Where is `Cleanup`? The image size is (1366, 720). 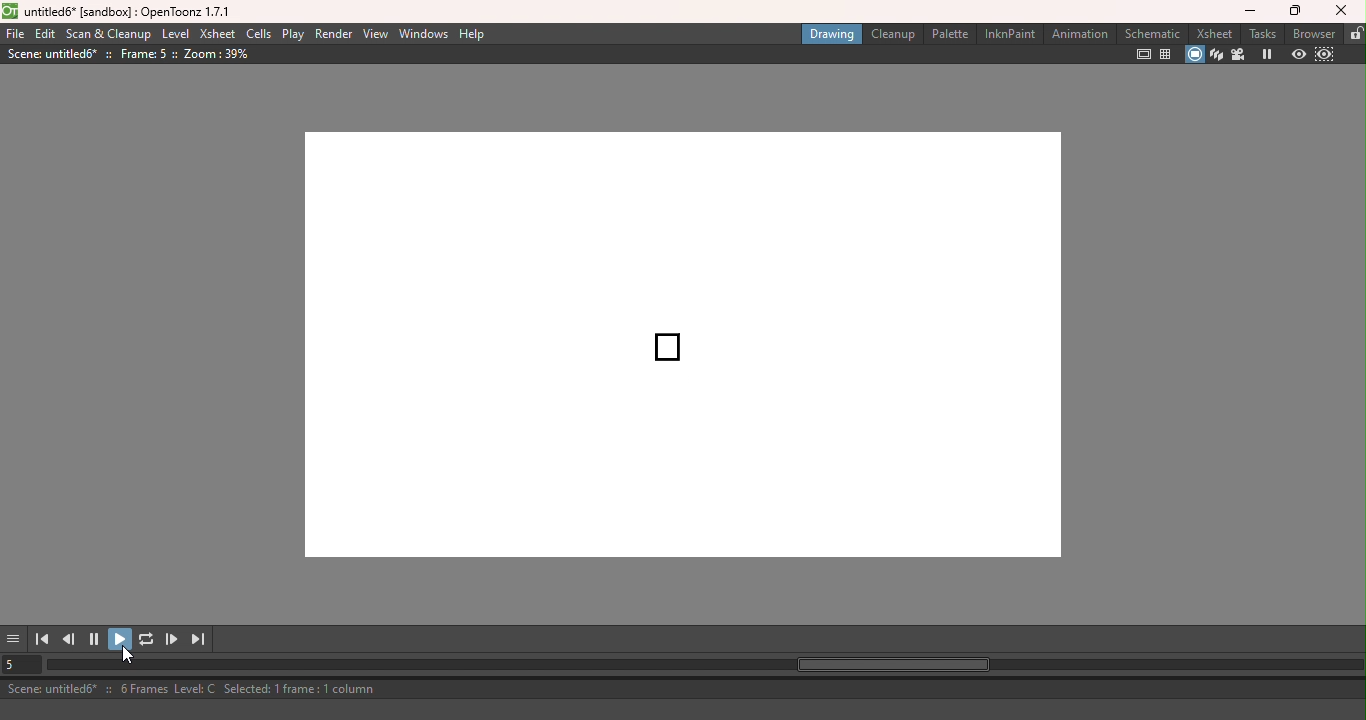 Cleanup is located at coordinates (898, 33).